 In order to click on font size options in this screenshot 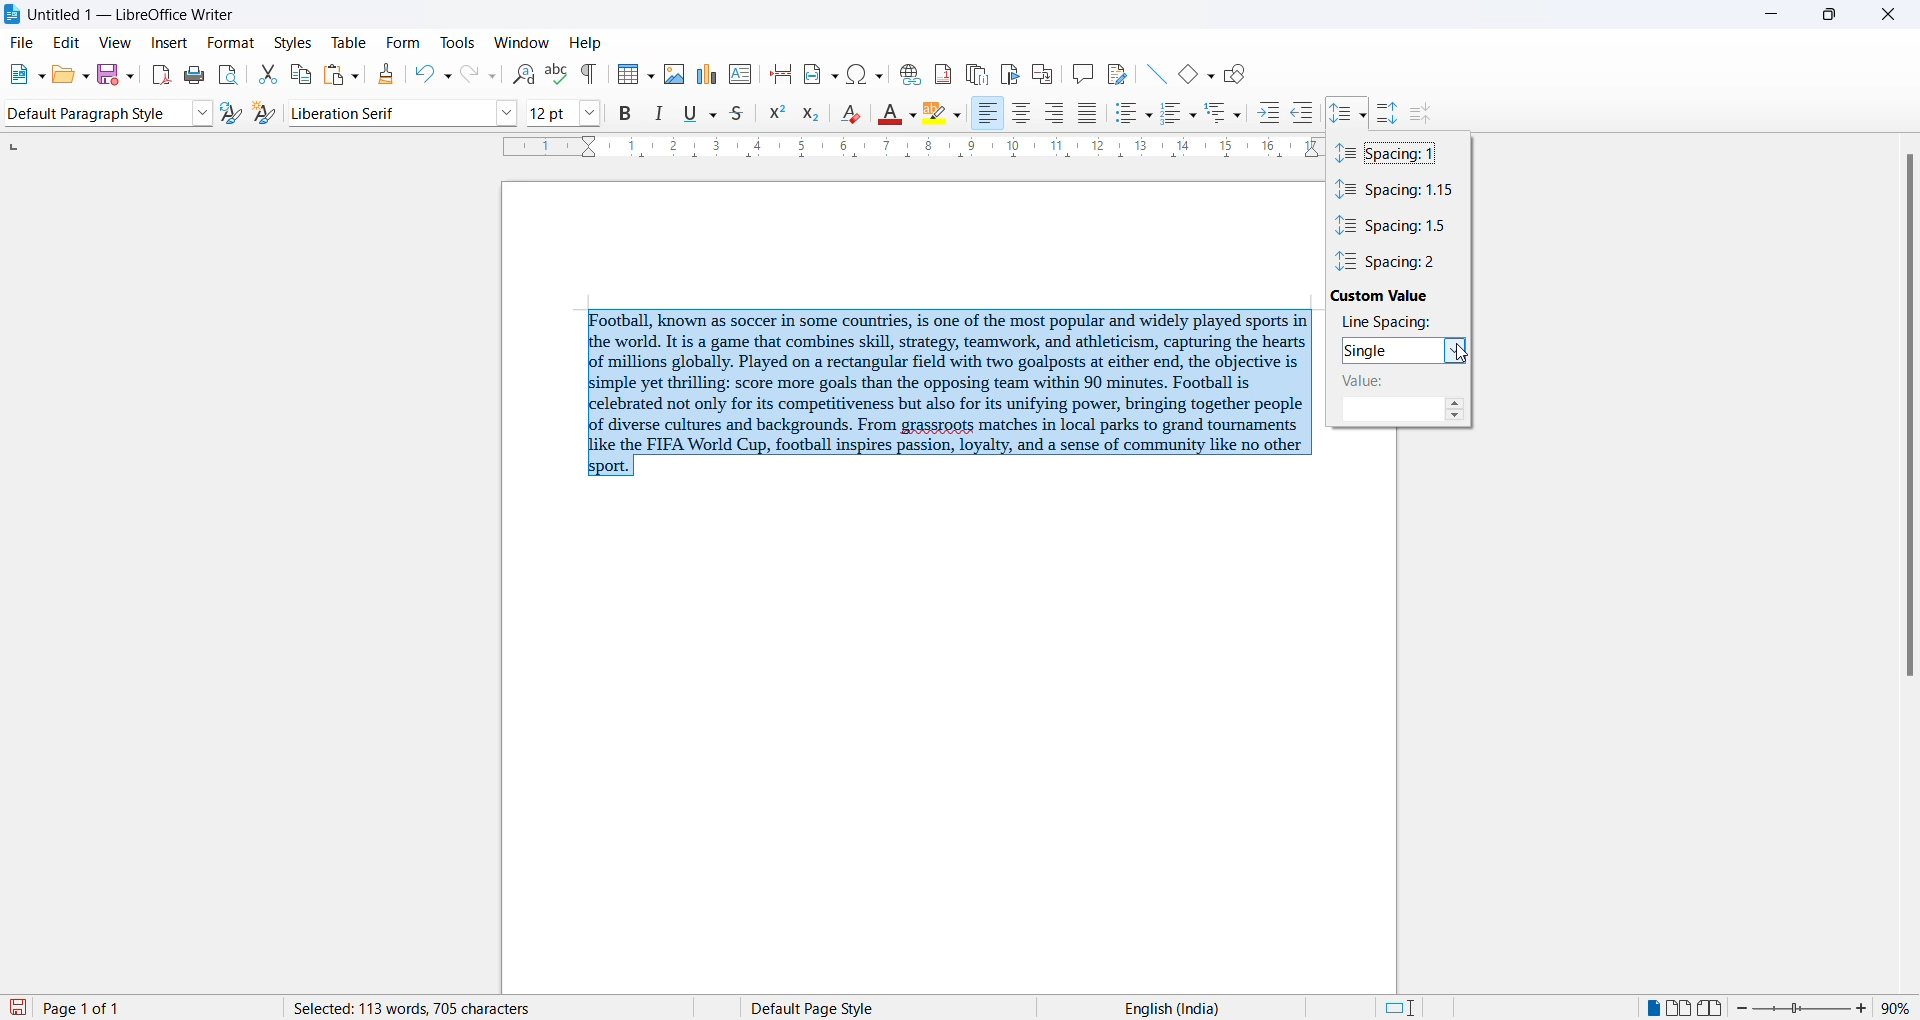, I will do `click(590, 113)`.